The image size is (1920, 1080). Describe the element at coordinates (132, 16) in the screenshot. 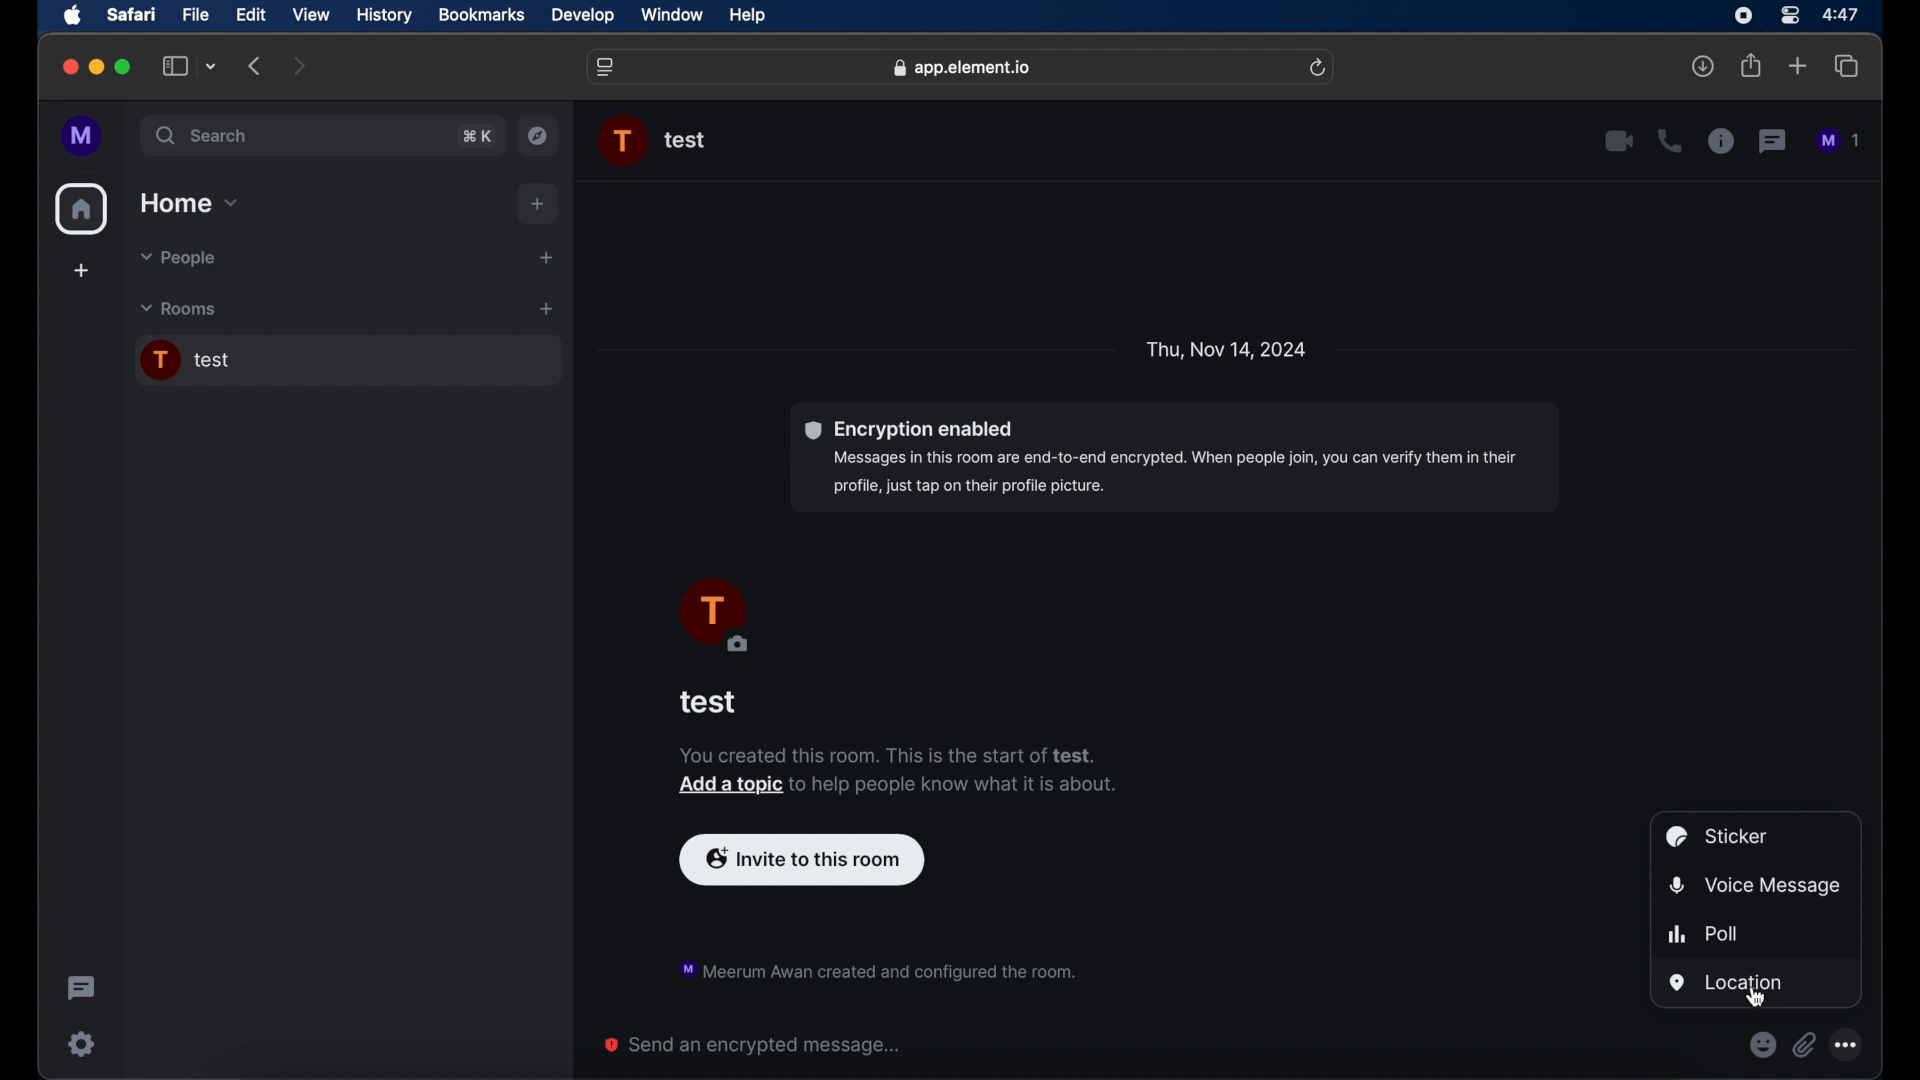

I see `safari` at that location.